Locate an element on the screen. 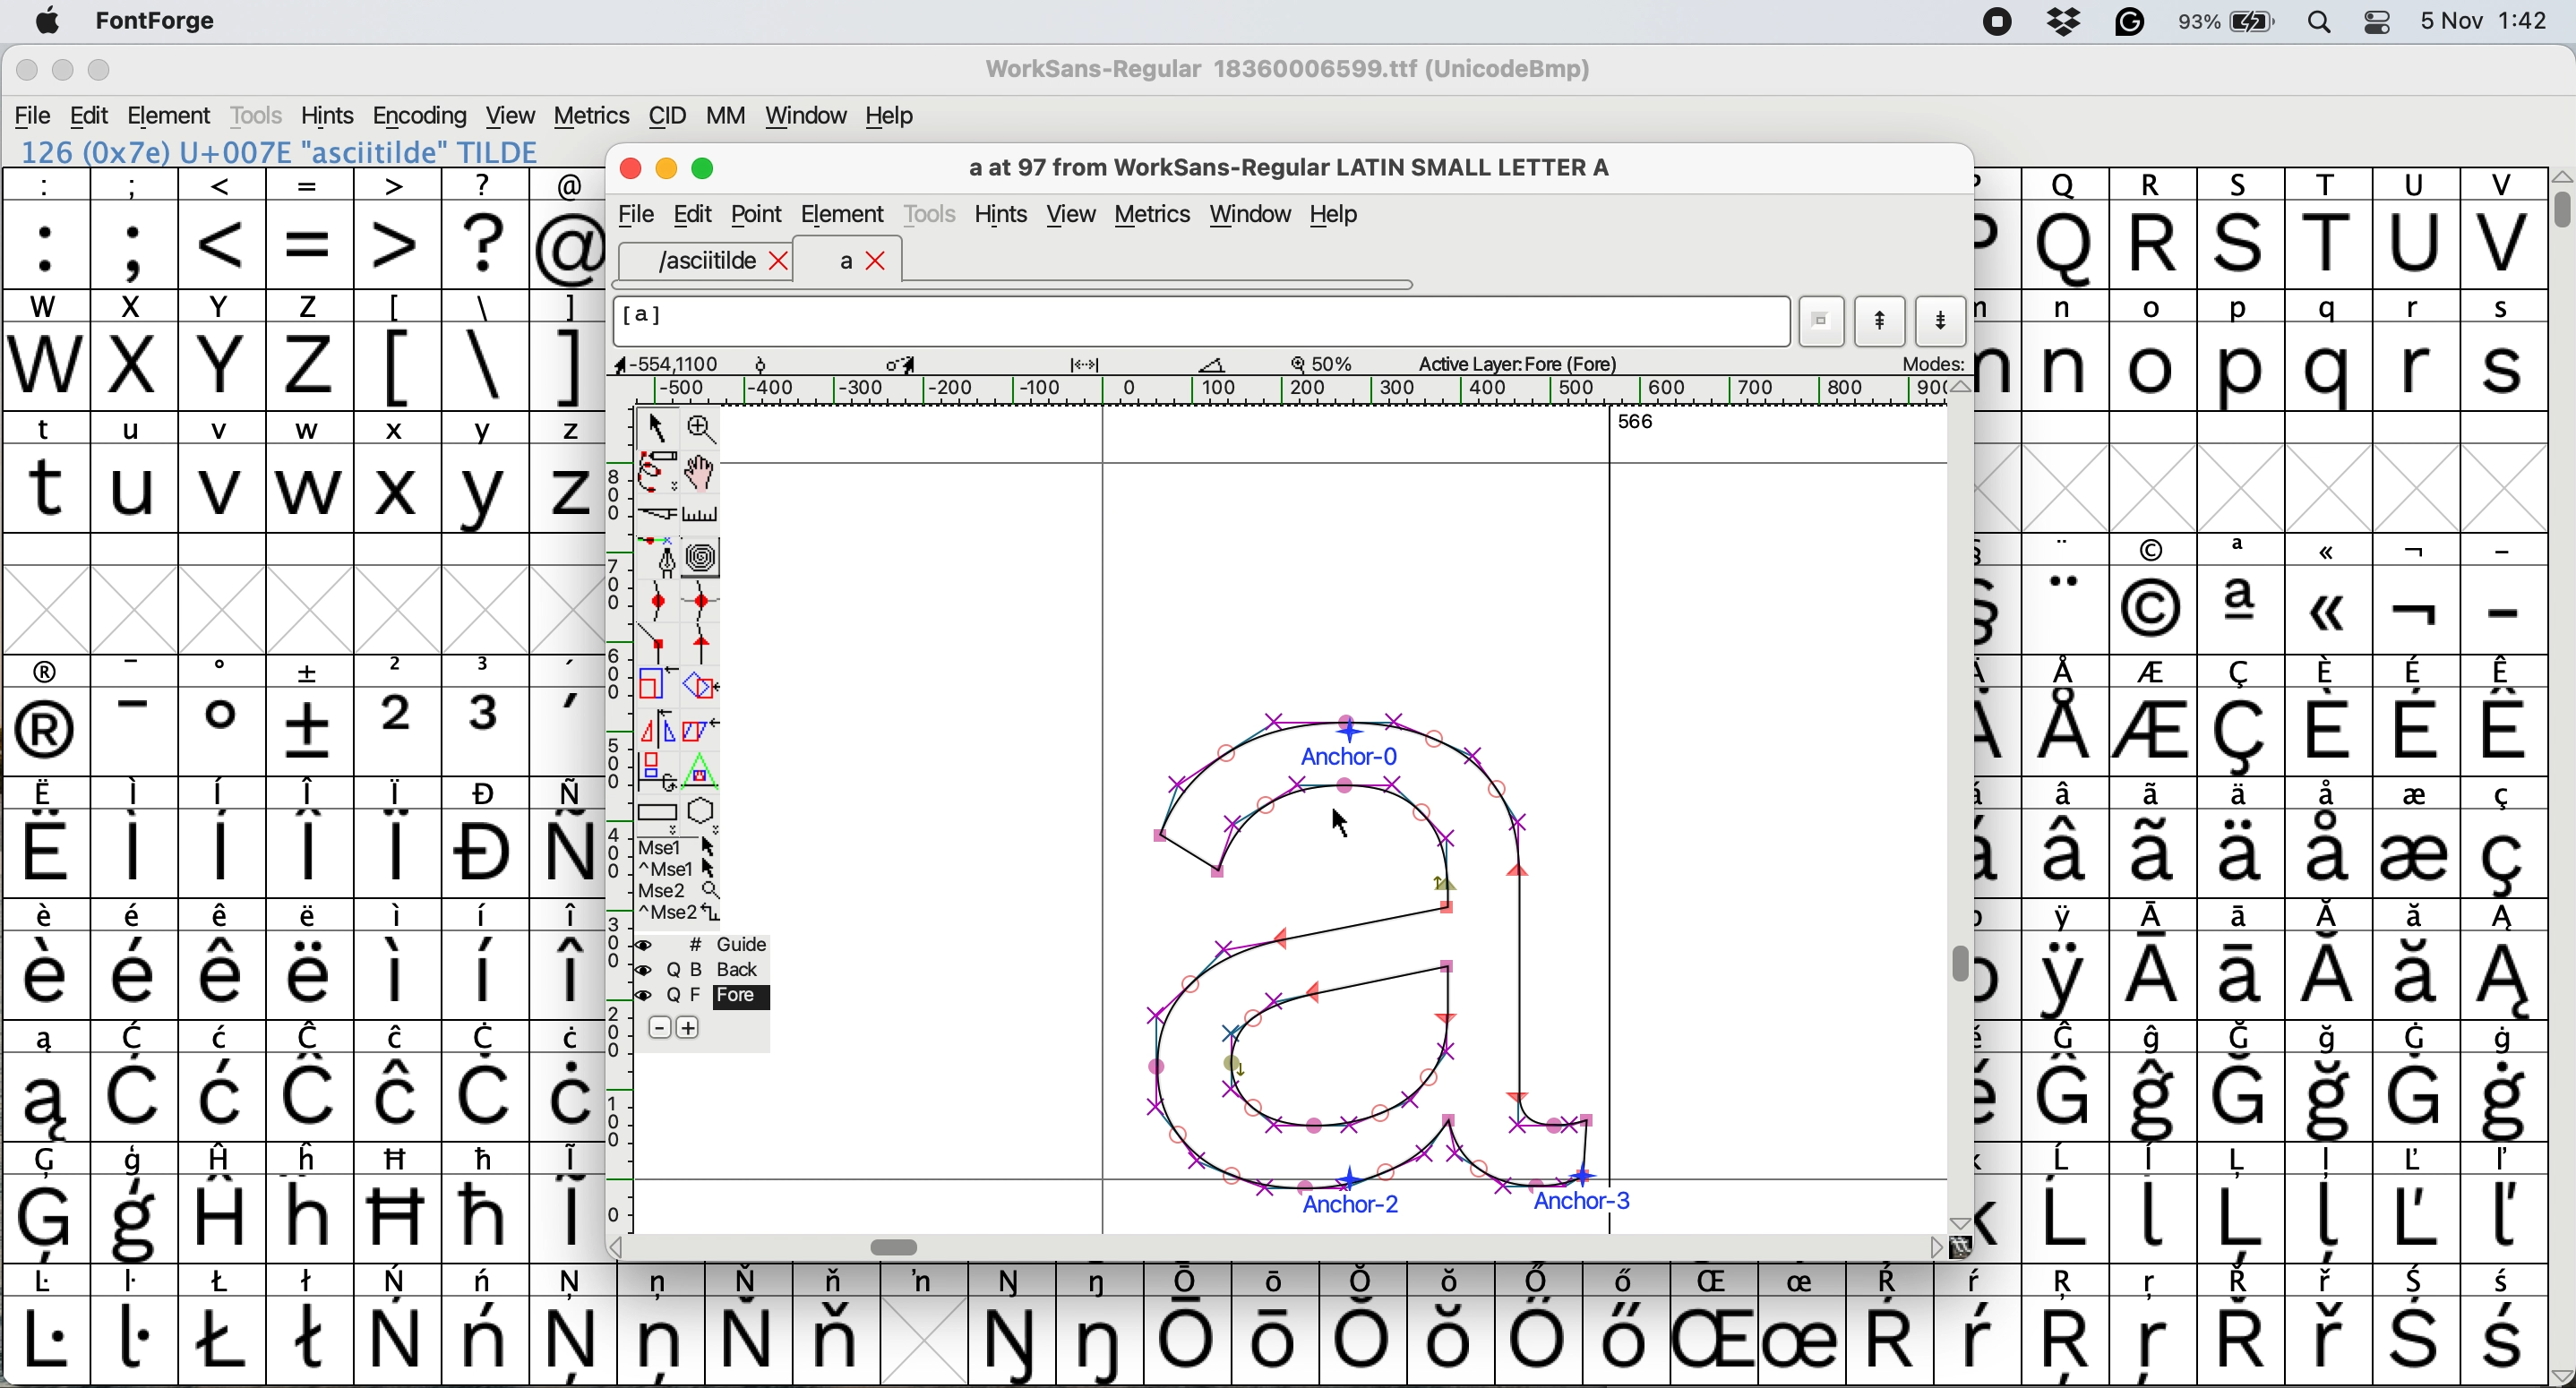 The image size is (2576, 1388). symbol is located at coordinates (2240, 1325).